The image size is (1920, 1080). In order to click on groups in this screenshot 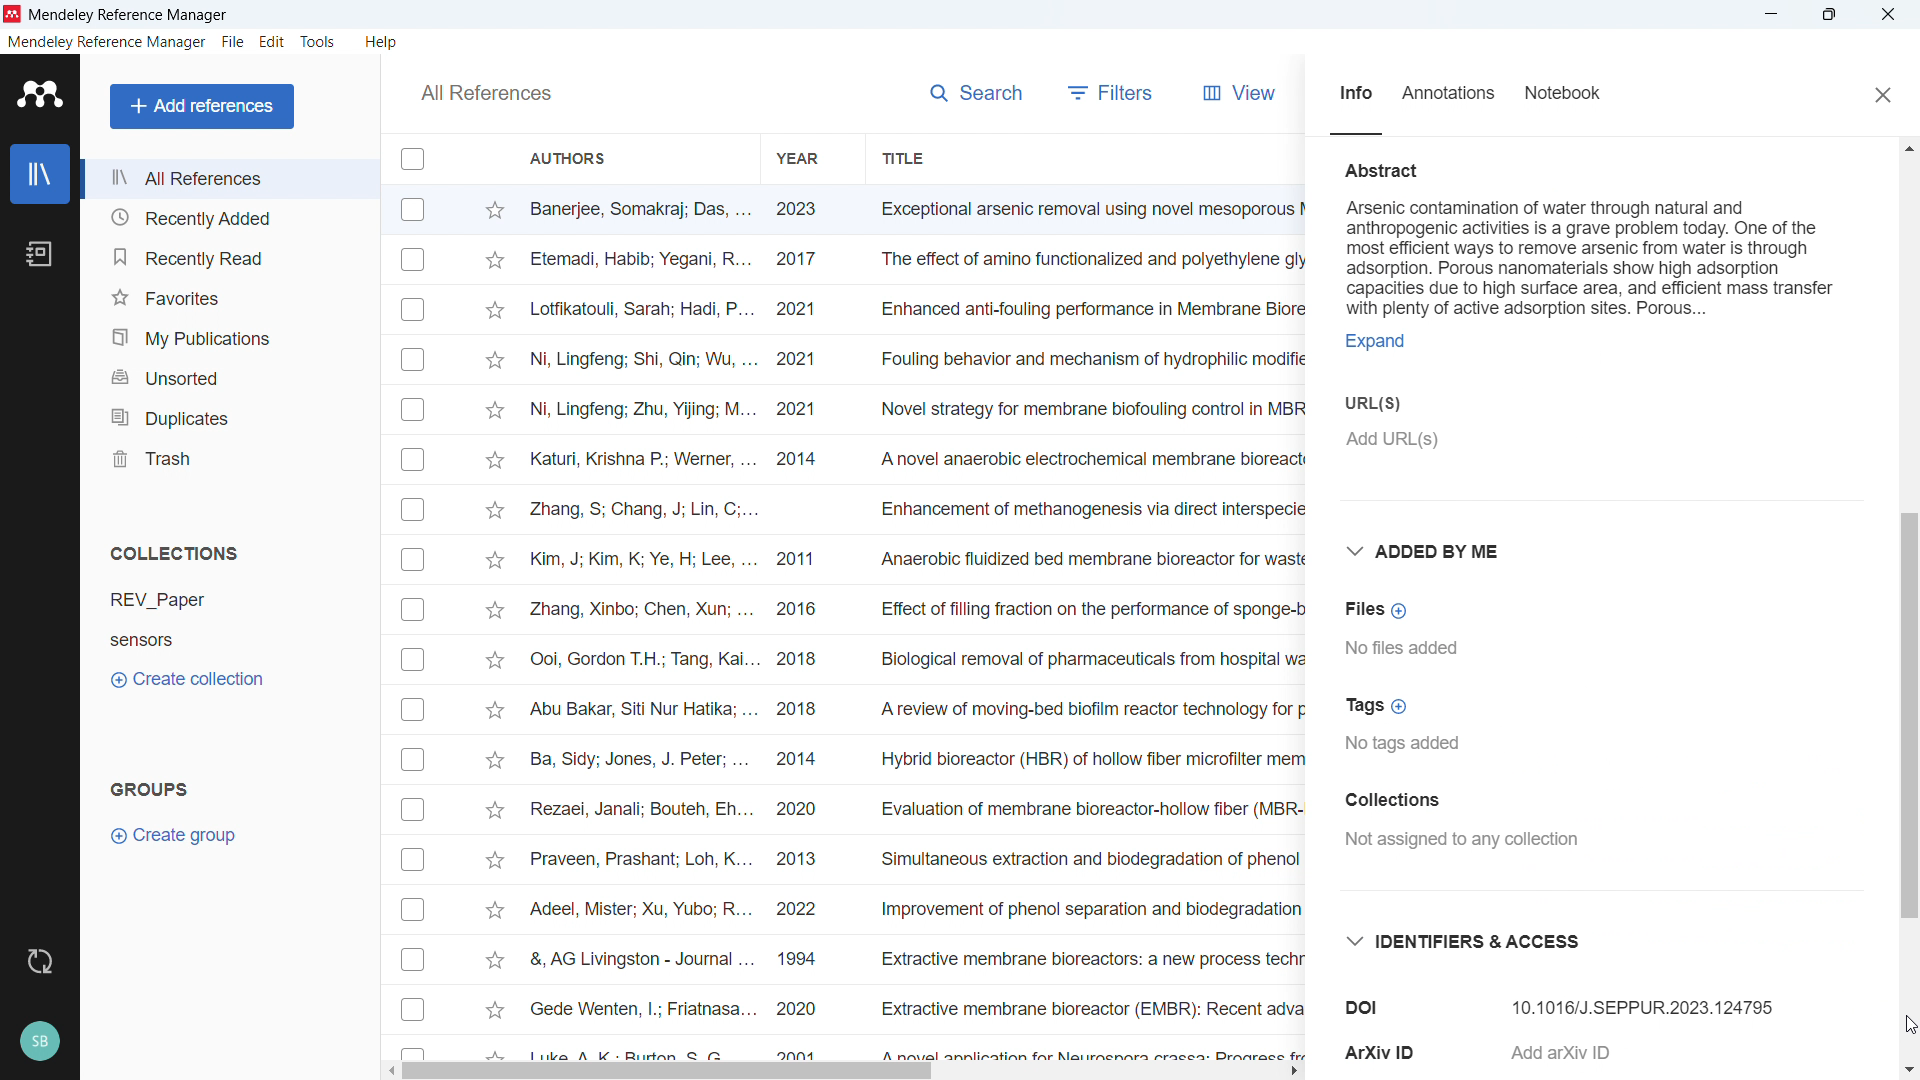, I will do `click(147, 787)`.